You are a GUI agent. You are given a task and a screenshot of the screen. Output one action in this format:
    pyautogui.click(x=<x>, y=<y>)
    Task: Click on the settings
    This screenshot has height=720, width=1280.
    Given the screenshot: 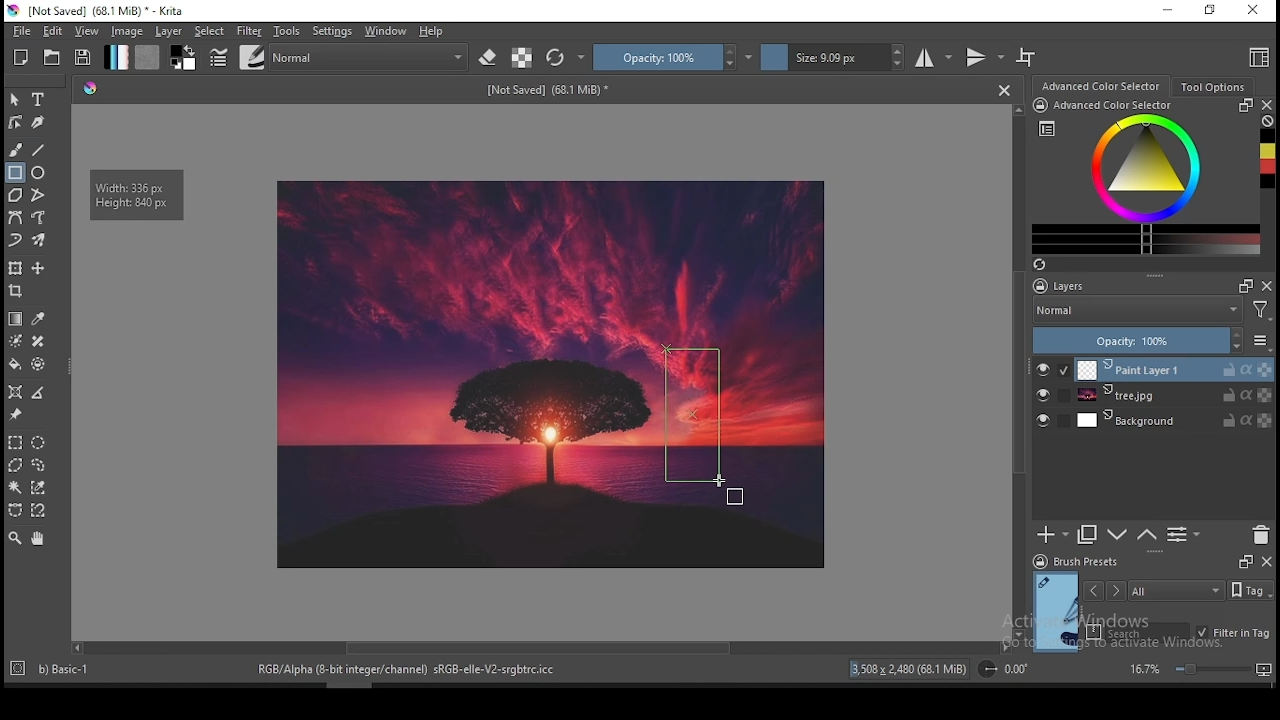 What is the action you would take?
    pyautogui.click(x=332, y=31)
    